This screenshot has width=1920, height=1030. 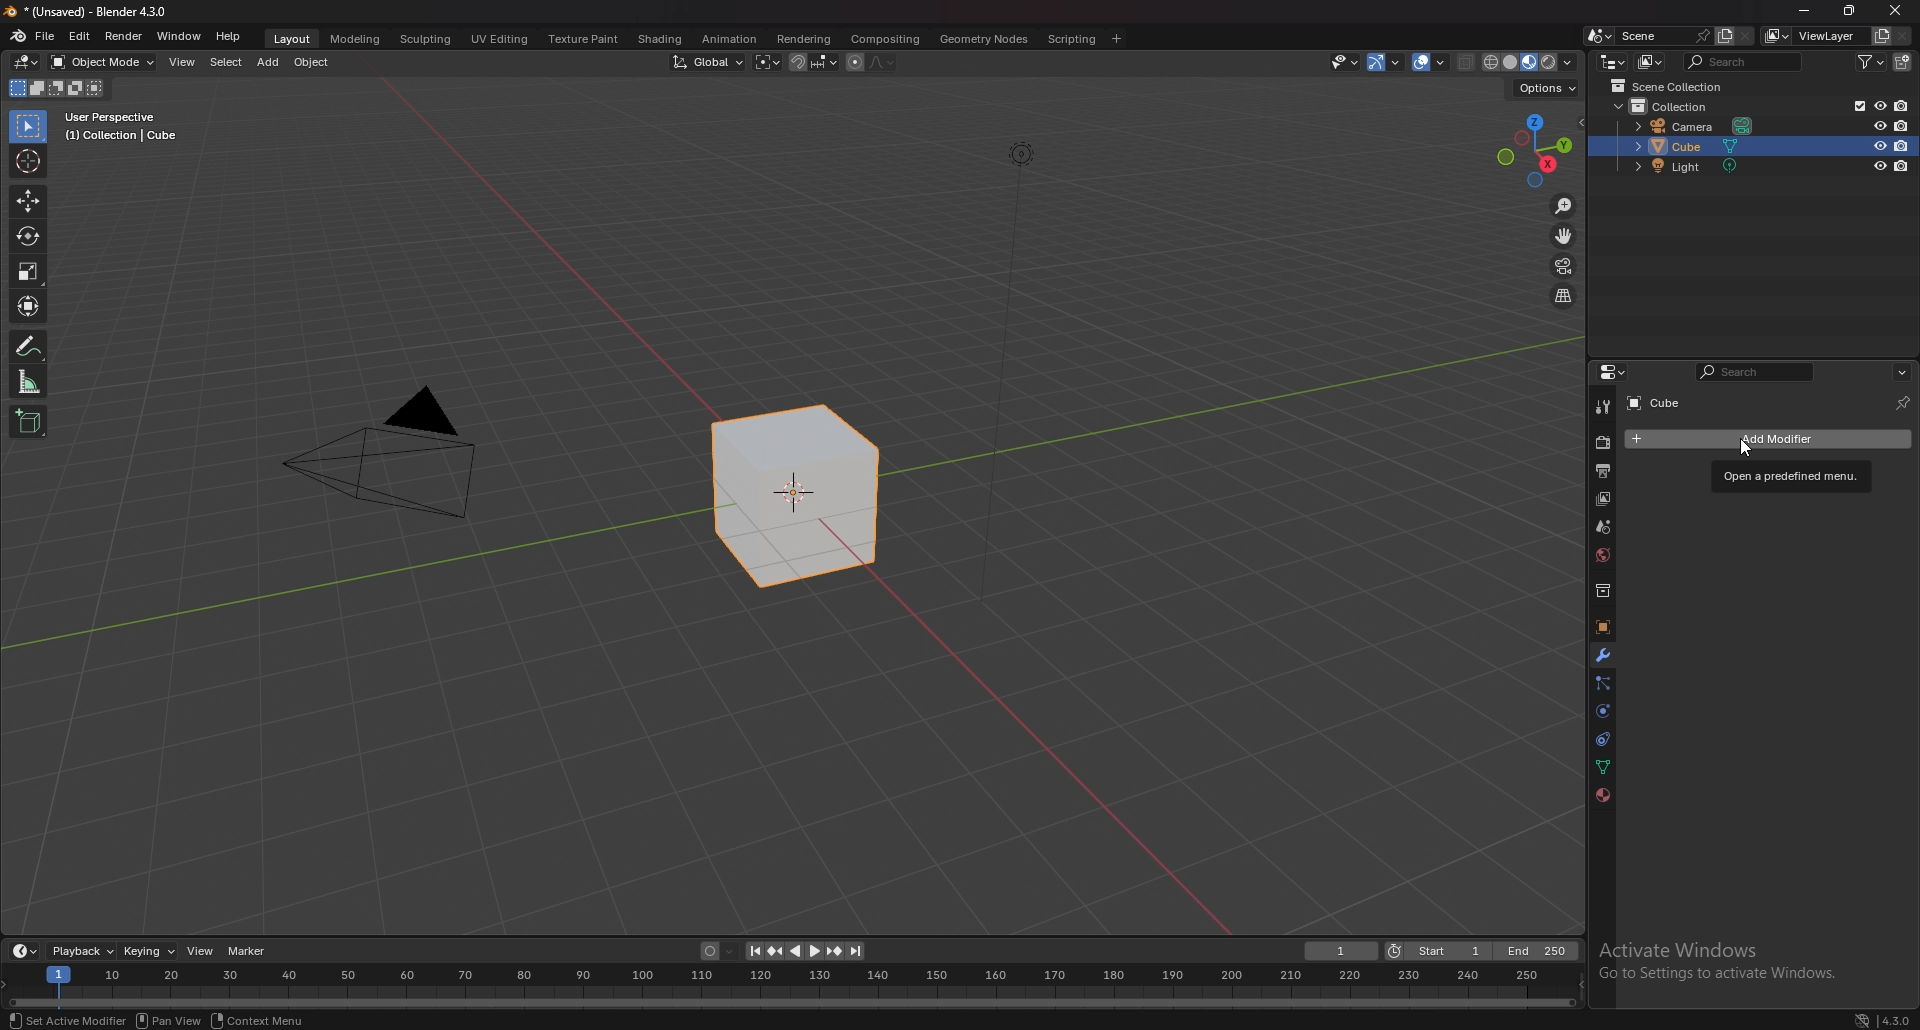 What do you see at coordinates (1903, 403) in the screenshot?
I see `toggle pin id` at bounding box center [1903, 403].